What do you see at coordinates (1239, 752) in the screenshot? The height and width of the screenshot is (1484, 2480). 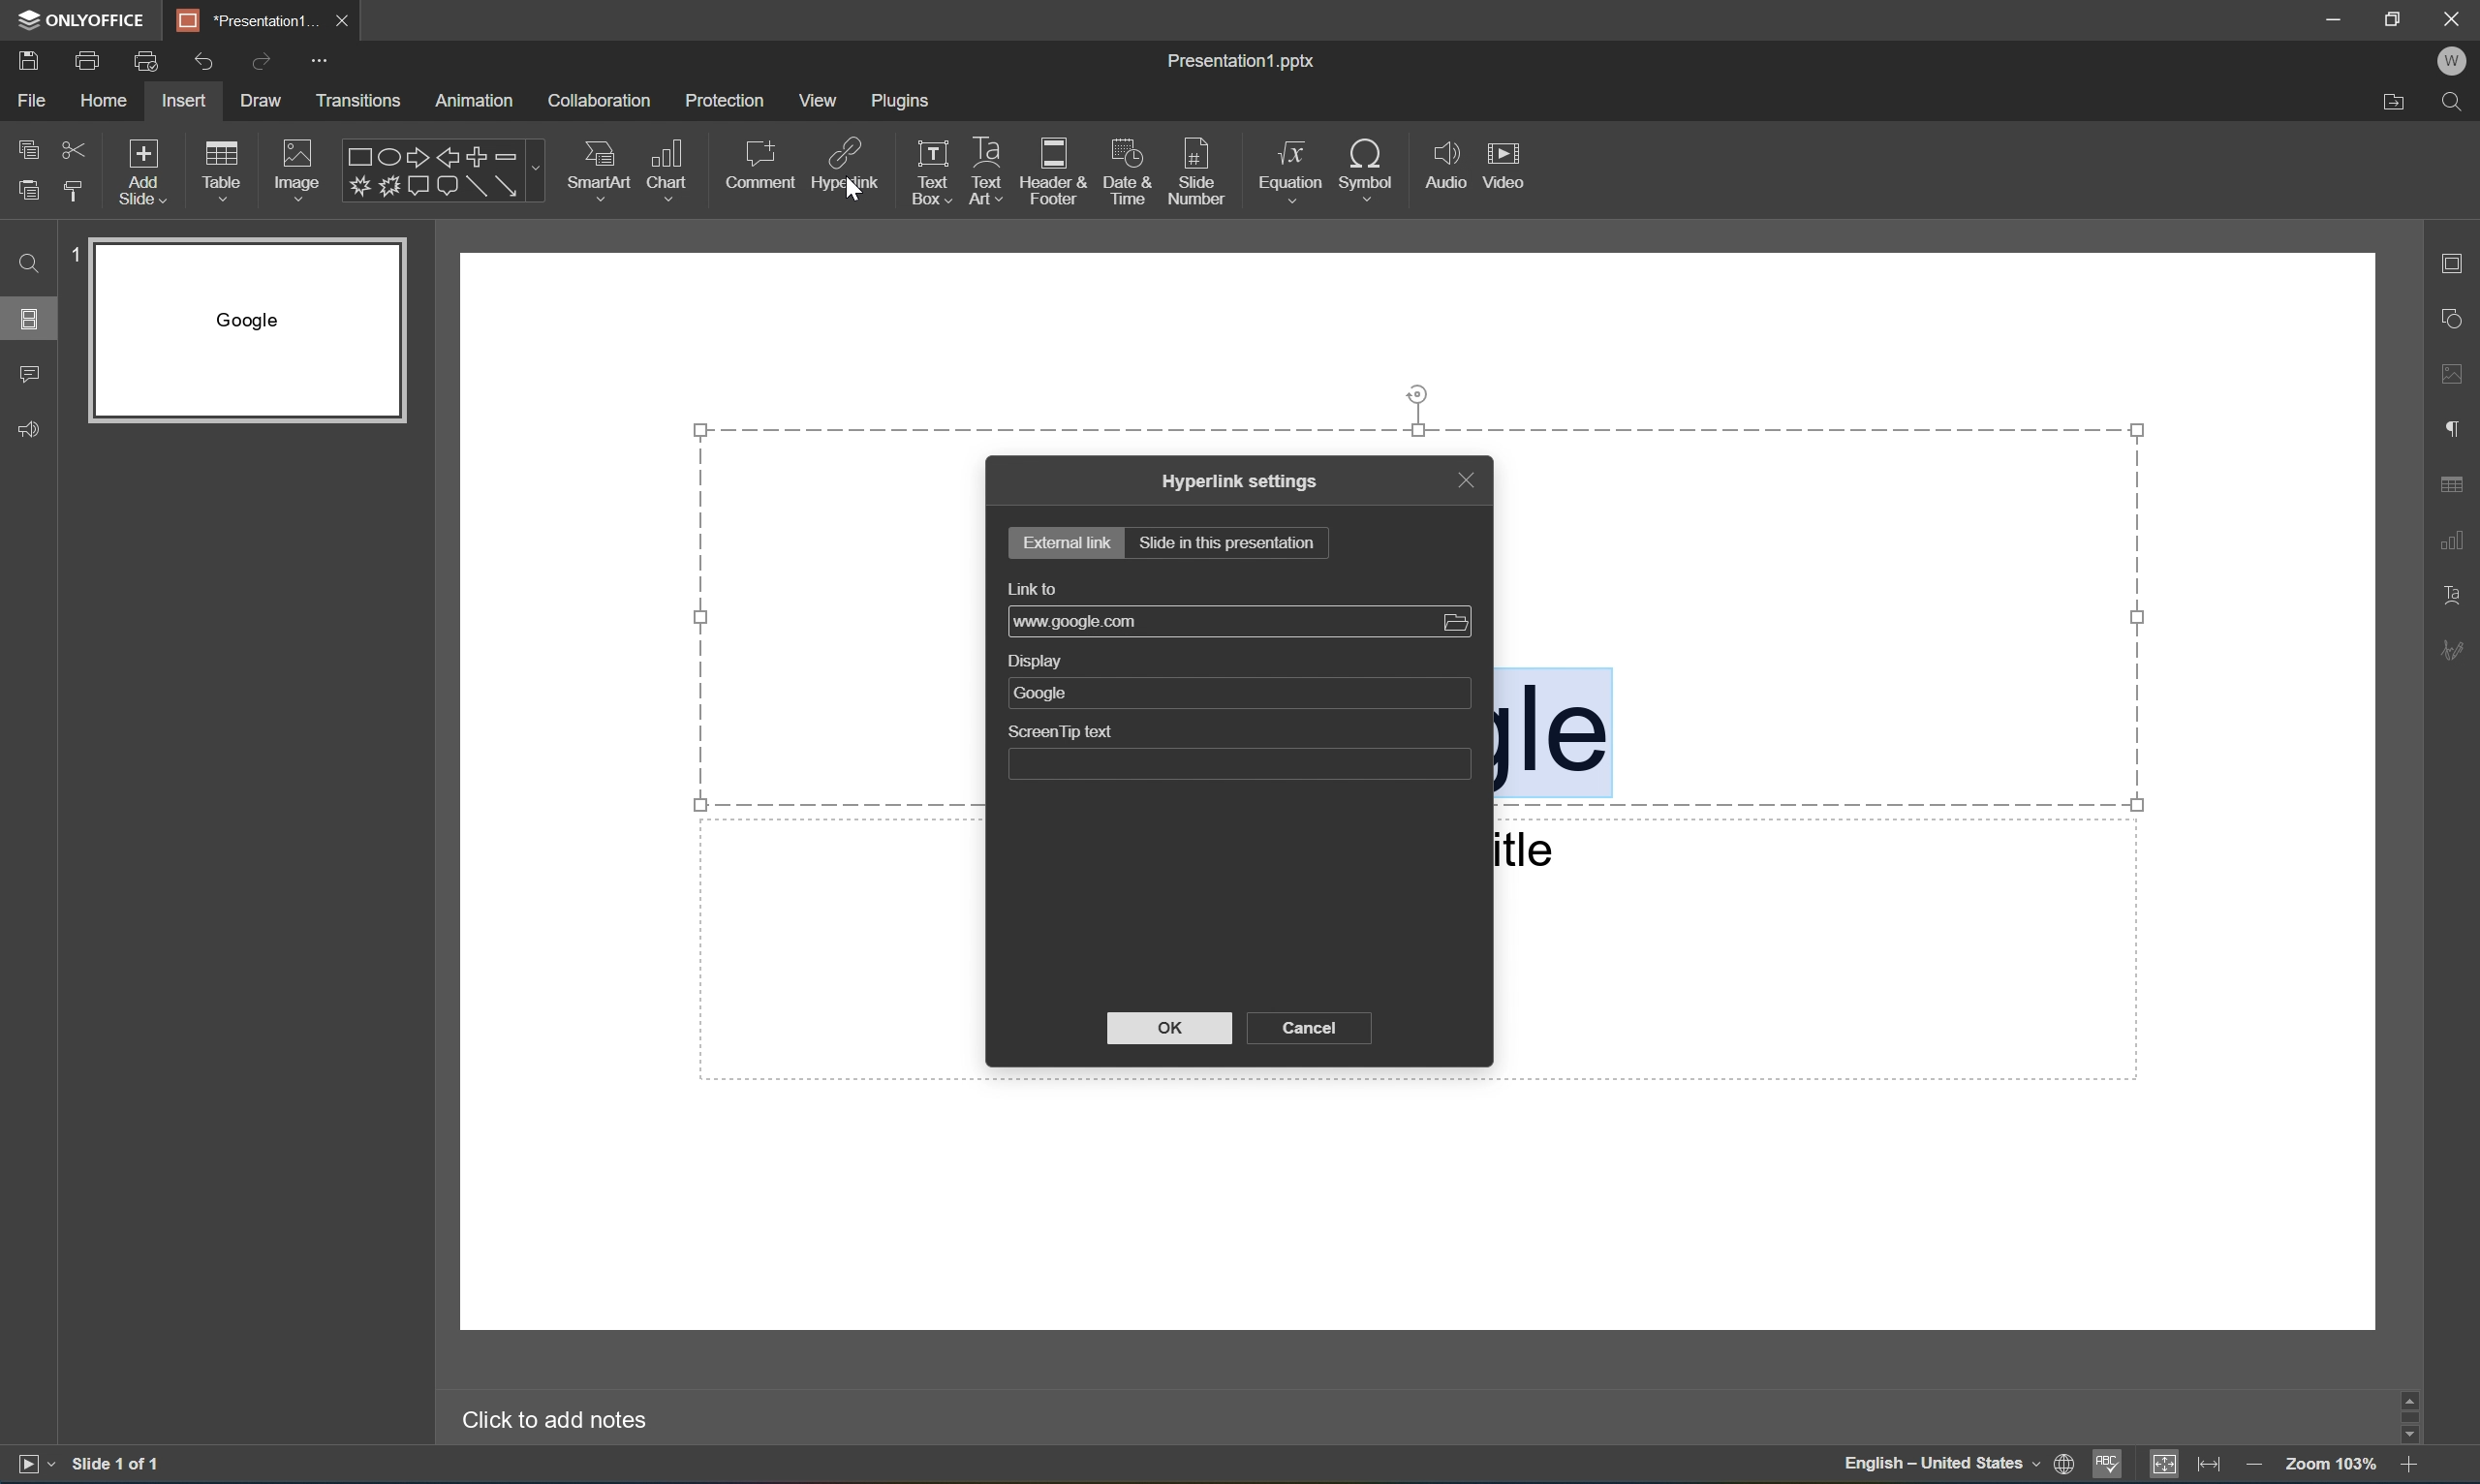 I see `Screen tip text` at bounding box center [1239, 752].